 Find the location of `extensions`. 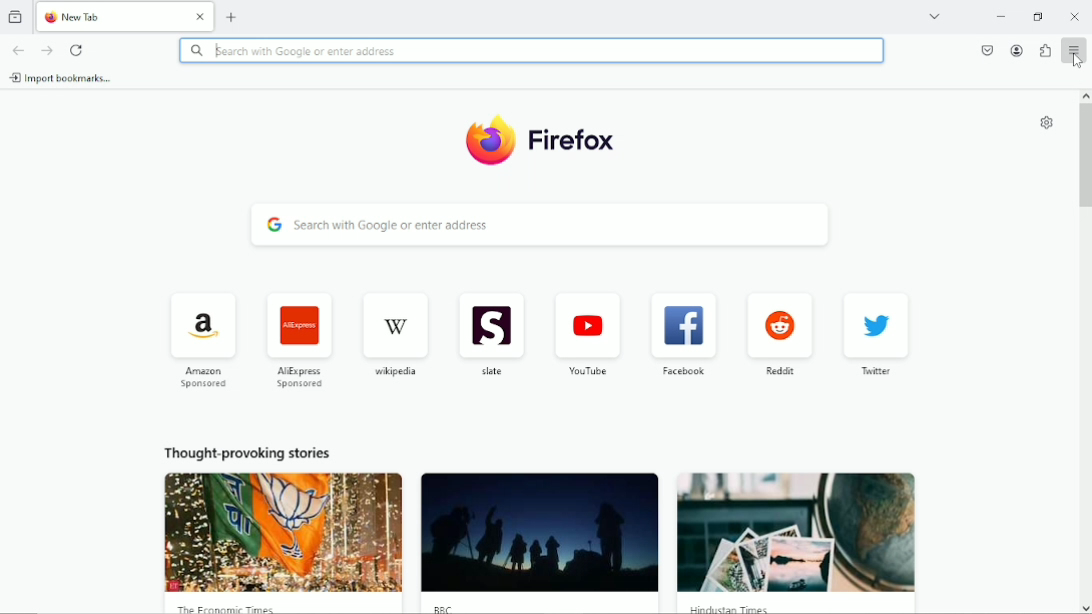

extensions is located at coordinates (1046, 50).